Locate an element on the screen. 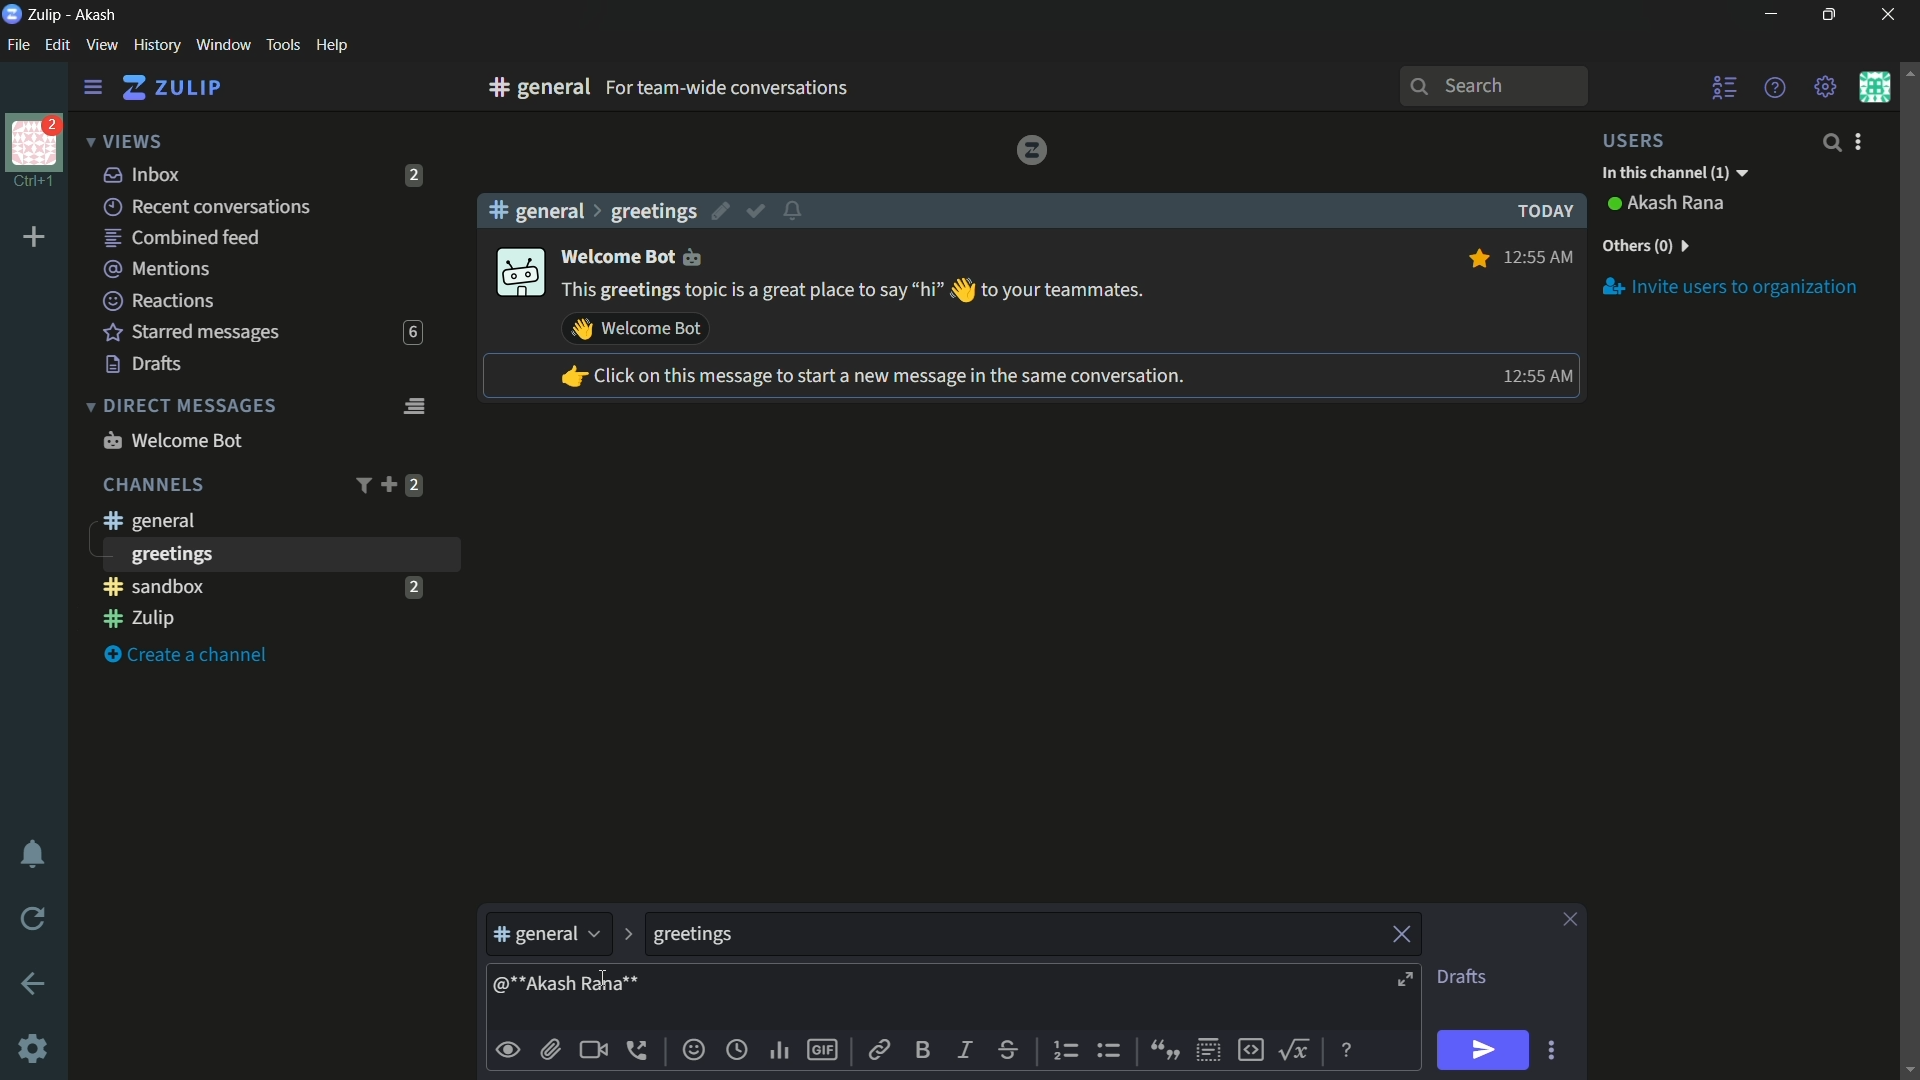 This screenshot has width=1920, height=1080. general channel is located at coordinates (548, 939).